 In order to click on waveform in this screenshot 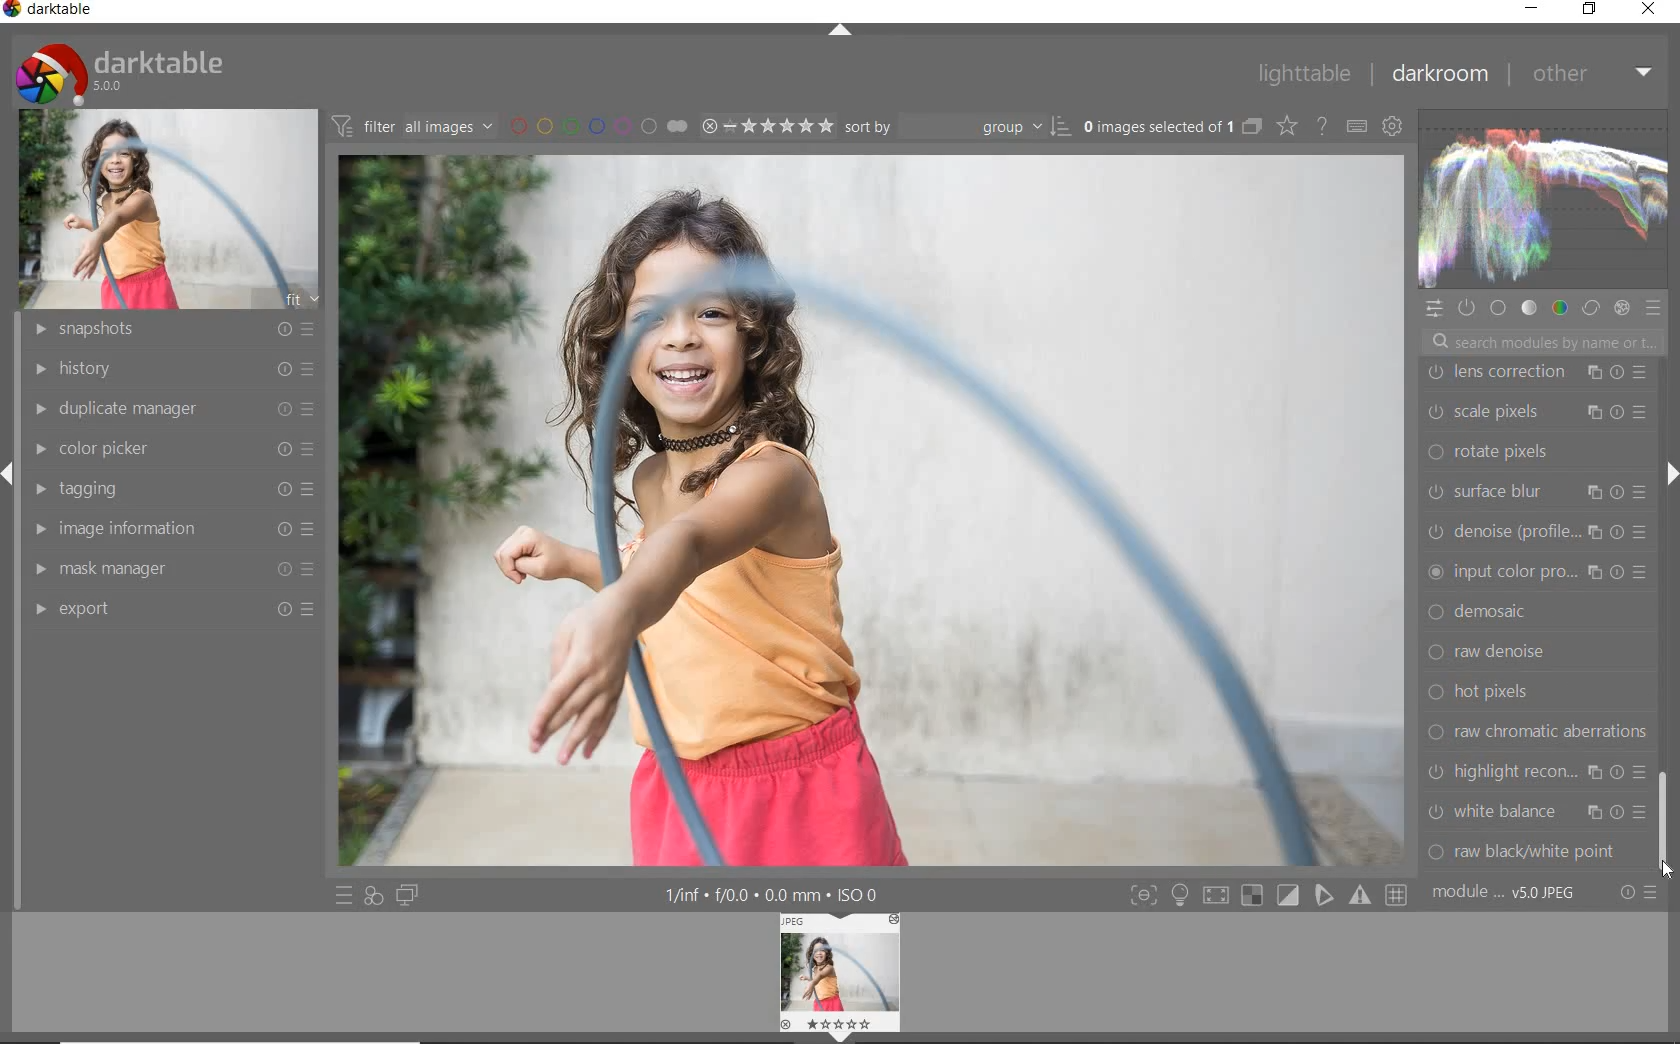, I will do `click(1541, 198)`.